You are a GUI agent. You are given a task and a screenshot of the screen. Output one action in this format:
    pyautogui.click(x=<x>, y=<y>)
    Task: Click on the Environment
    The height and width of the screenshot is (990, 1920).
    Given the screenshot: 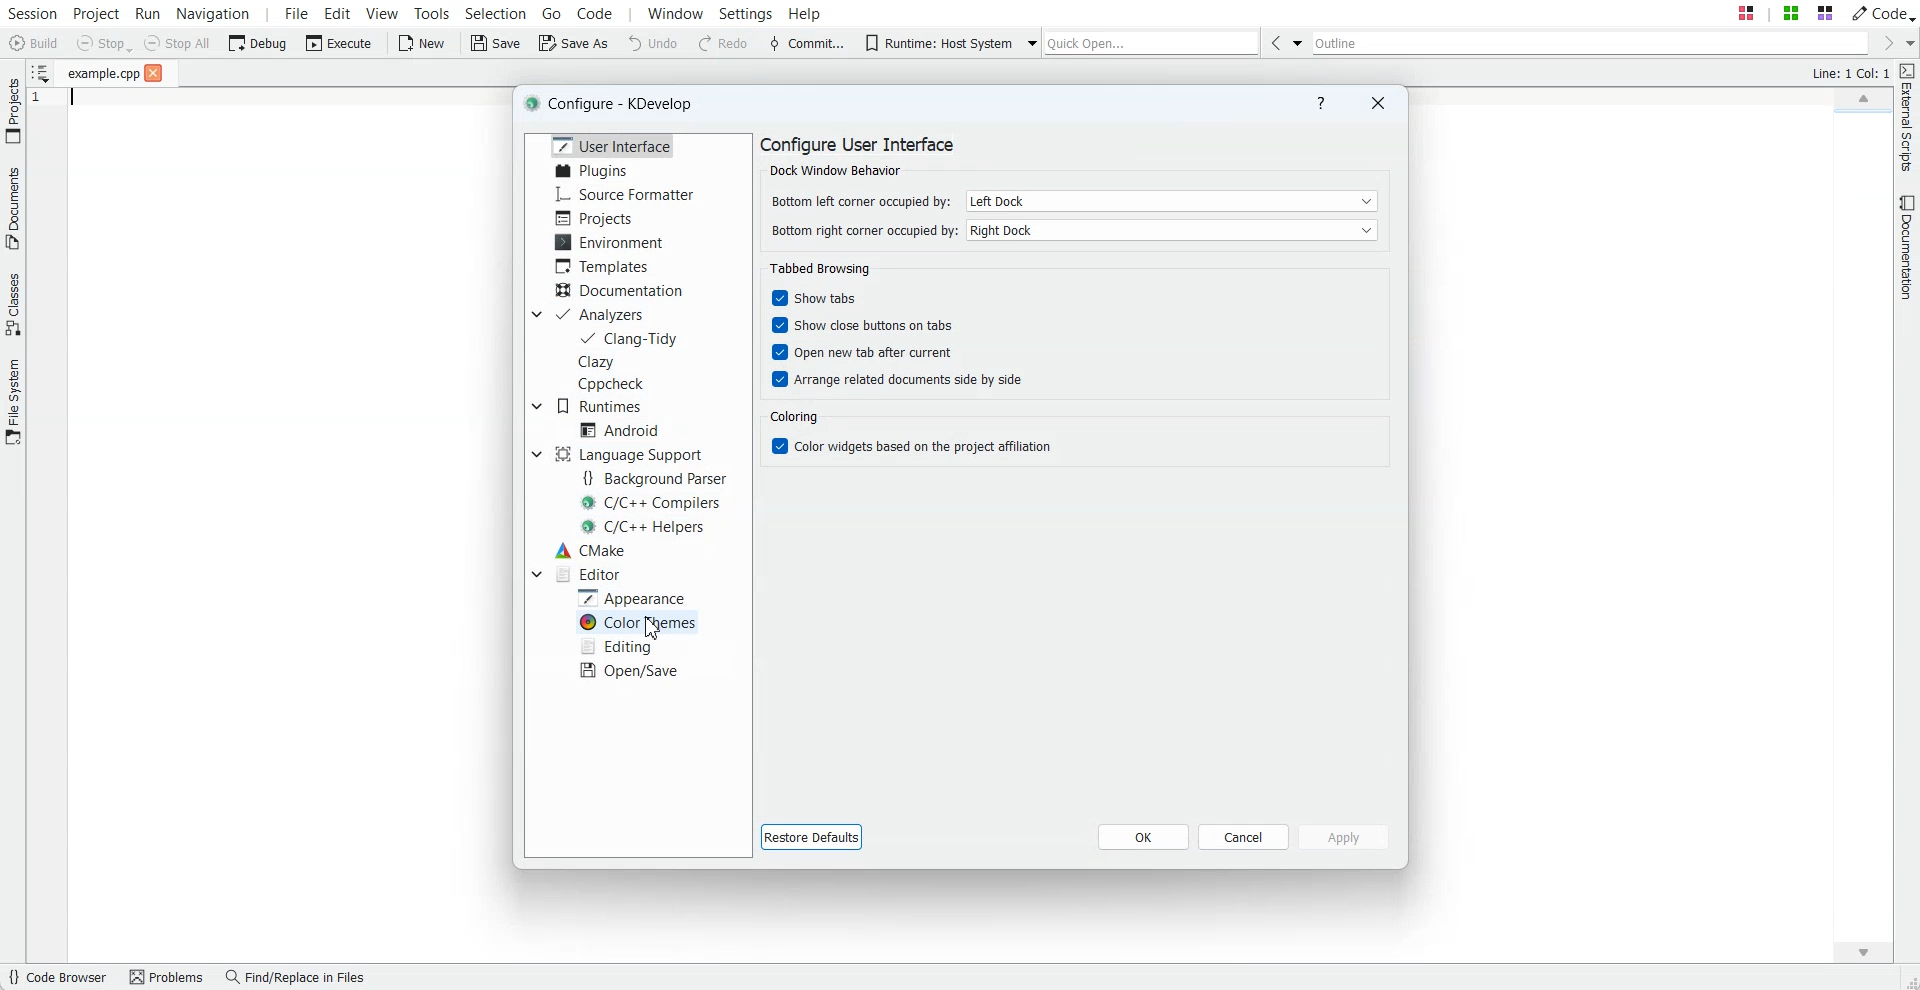 What is the action you would take?
    pyautogui.click(x=612, y=241)
    